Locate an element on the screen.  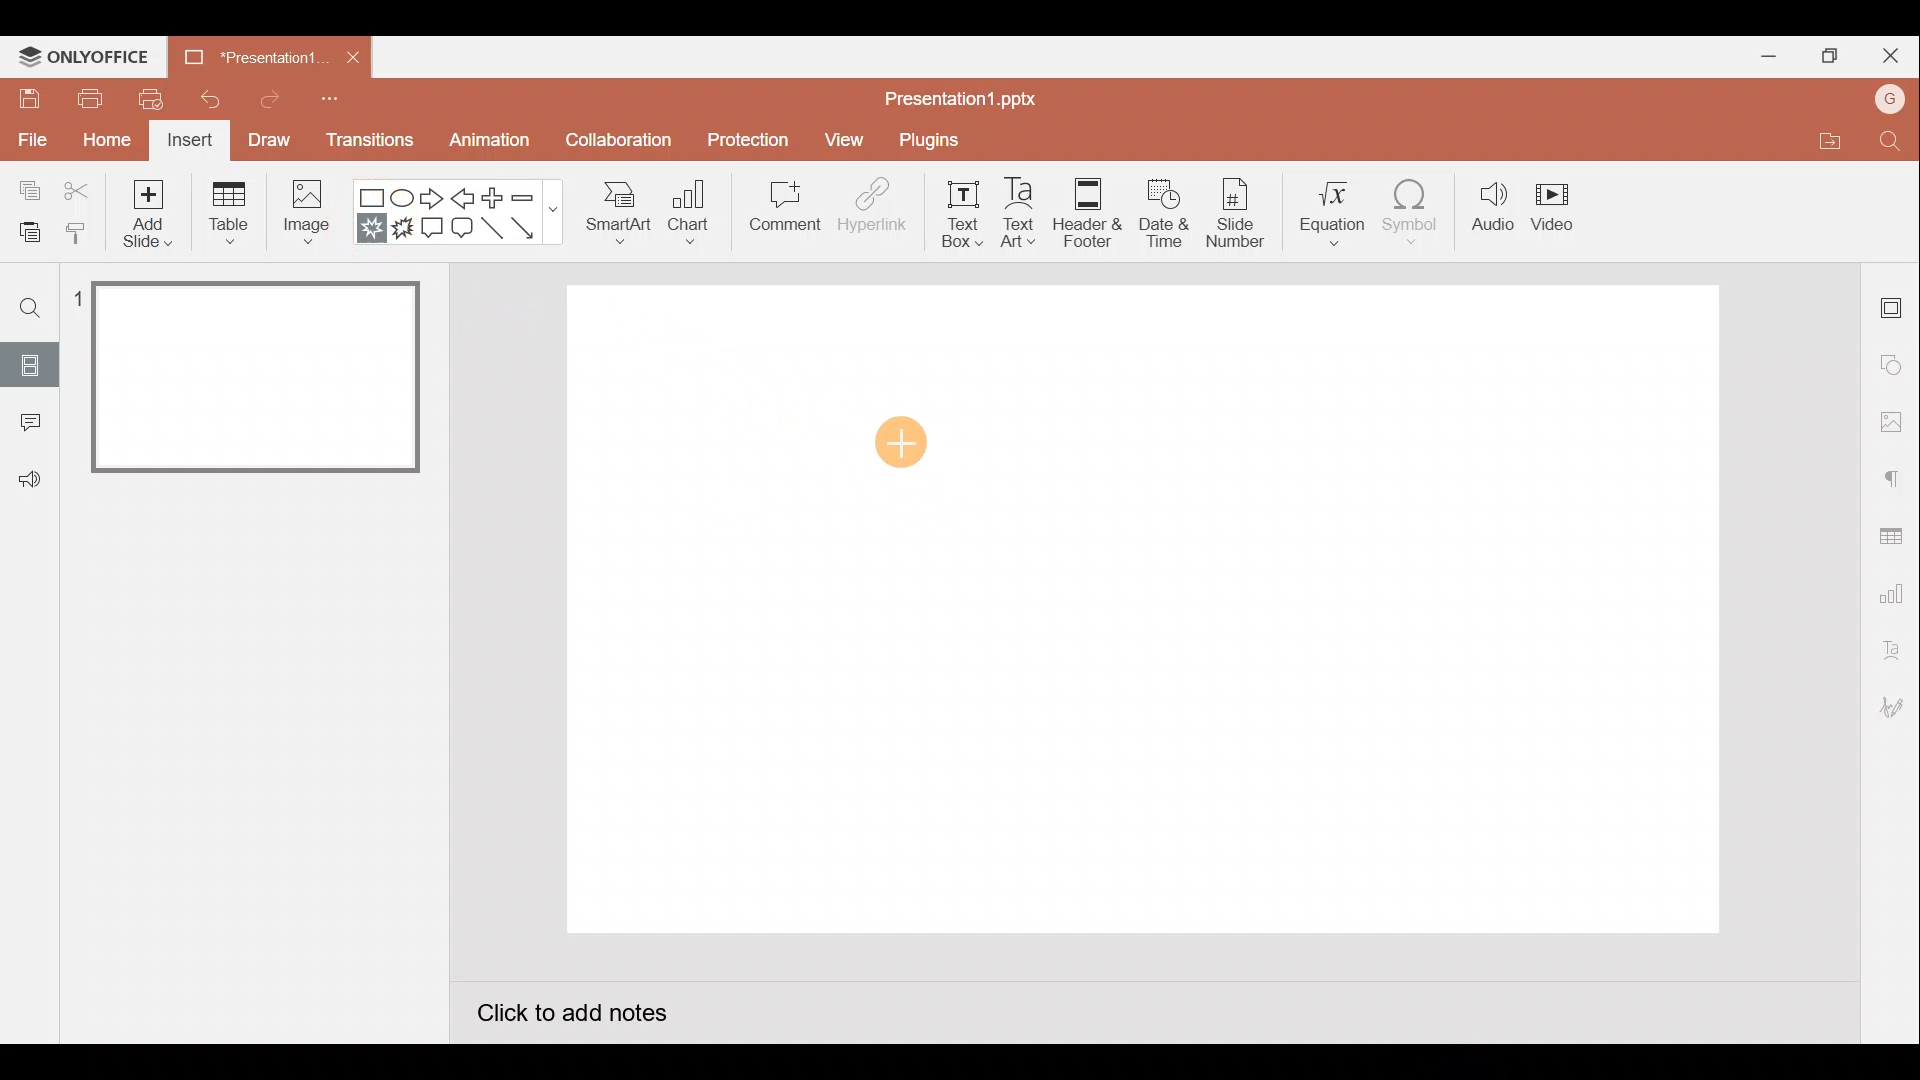
Home is located at coordinates (100, 143).